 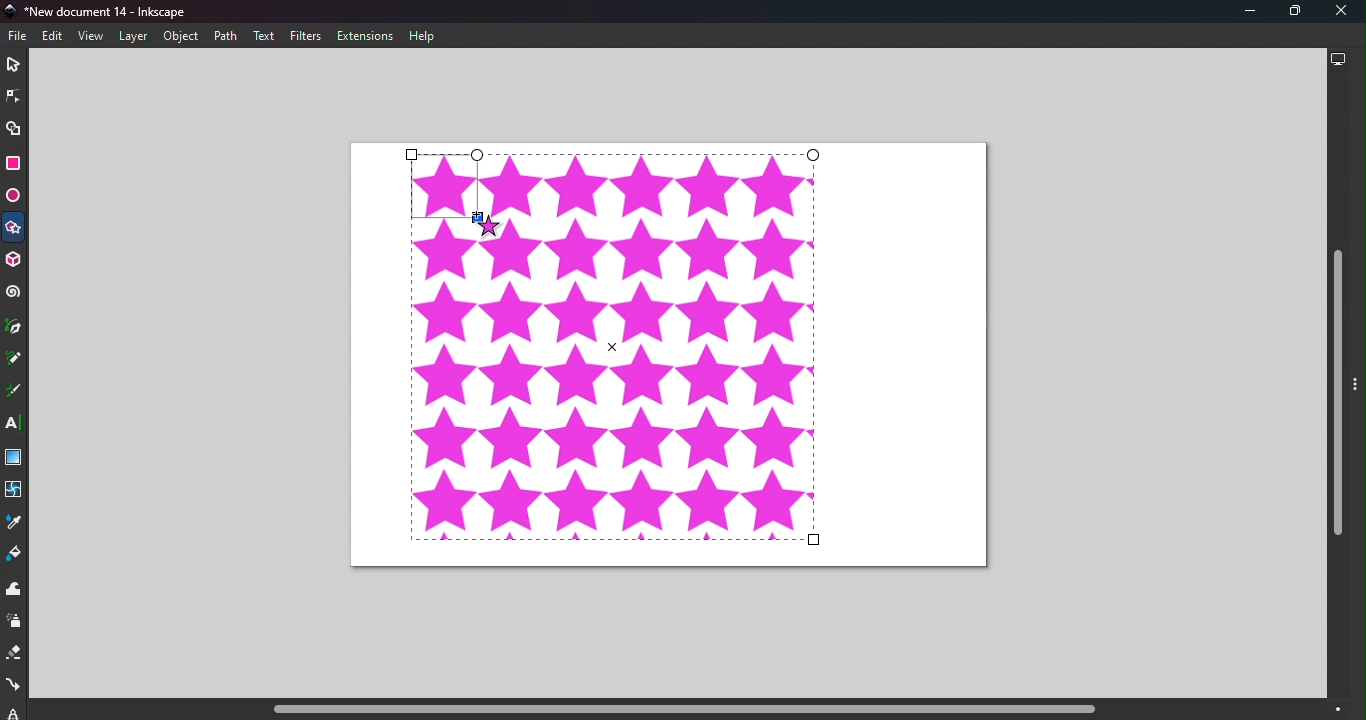 I want to click on Toggle command panel, so click(x=1358, y=395).